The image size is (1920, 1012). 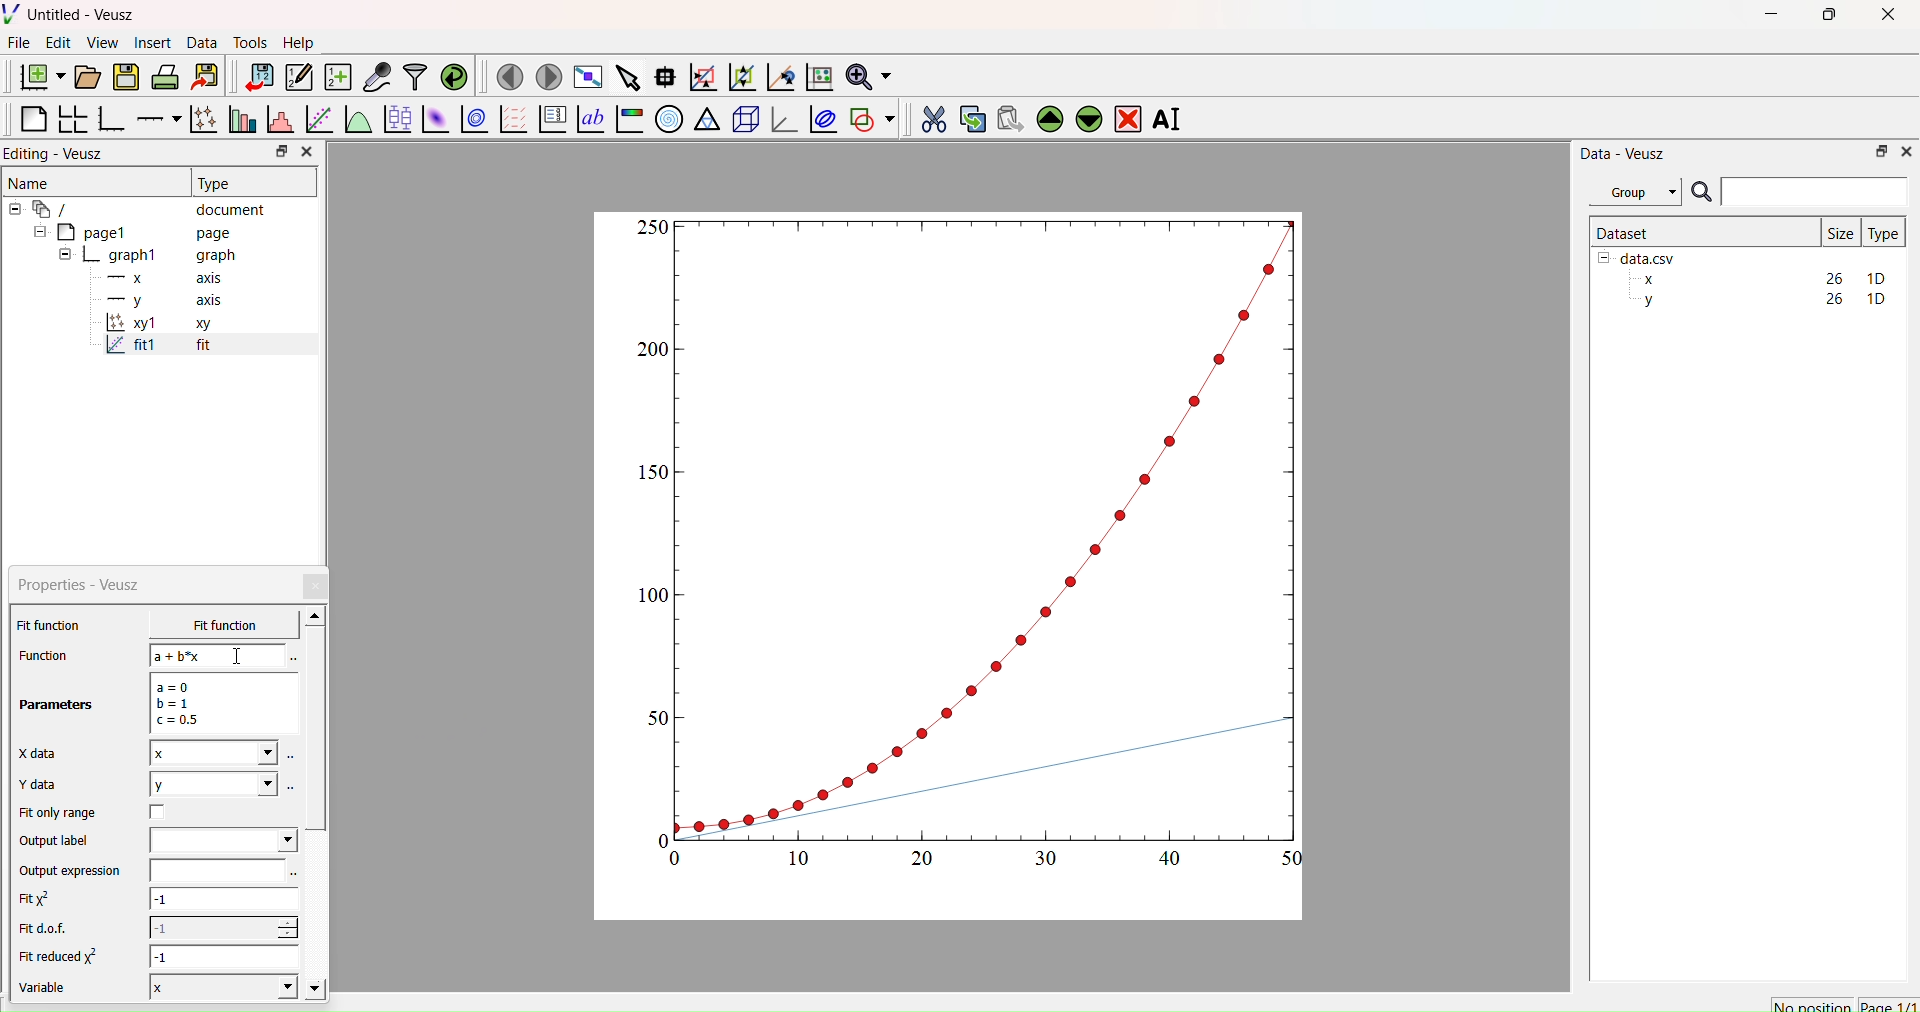 What do you see at coordinates (45, 899) in the screenshot?
I see `Fit x^2` at bounding box center [45, 899].